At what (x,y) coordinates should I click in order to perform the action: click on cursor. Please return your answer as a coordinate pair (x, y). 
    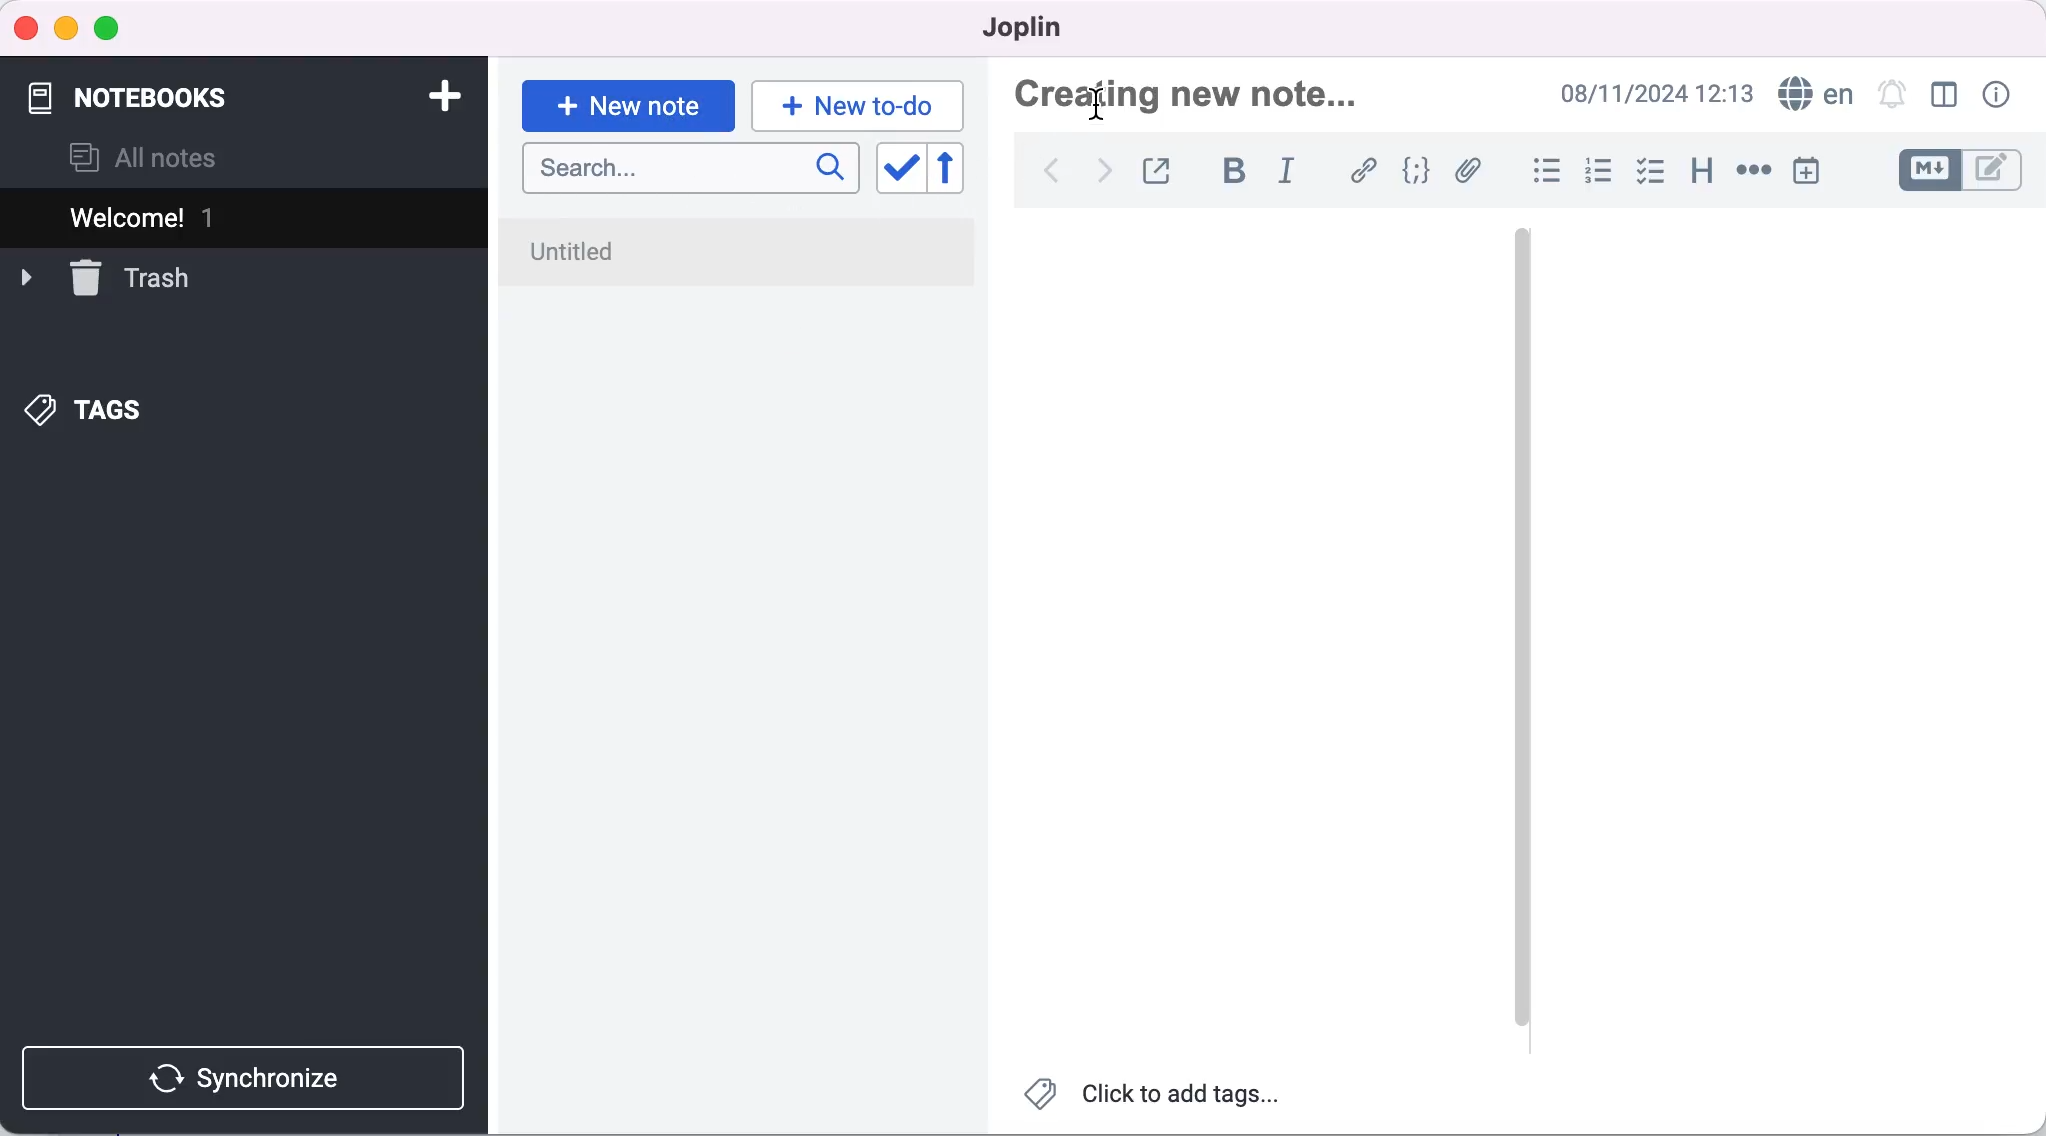
    Looking at the image, I should click on (1078, 101).